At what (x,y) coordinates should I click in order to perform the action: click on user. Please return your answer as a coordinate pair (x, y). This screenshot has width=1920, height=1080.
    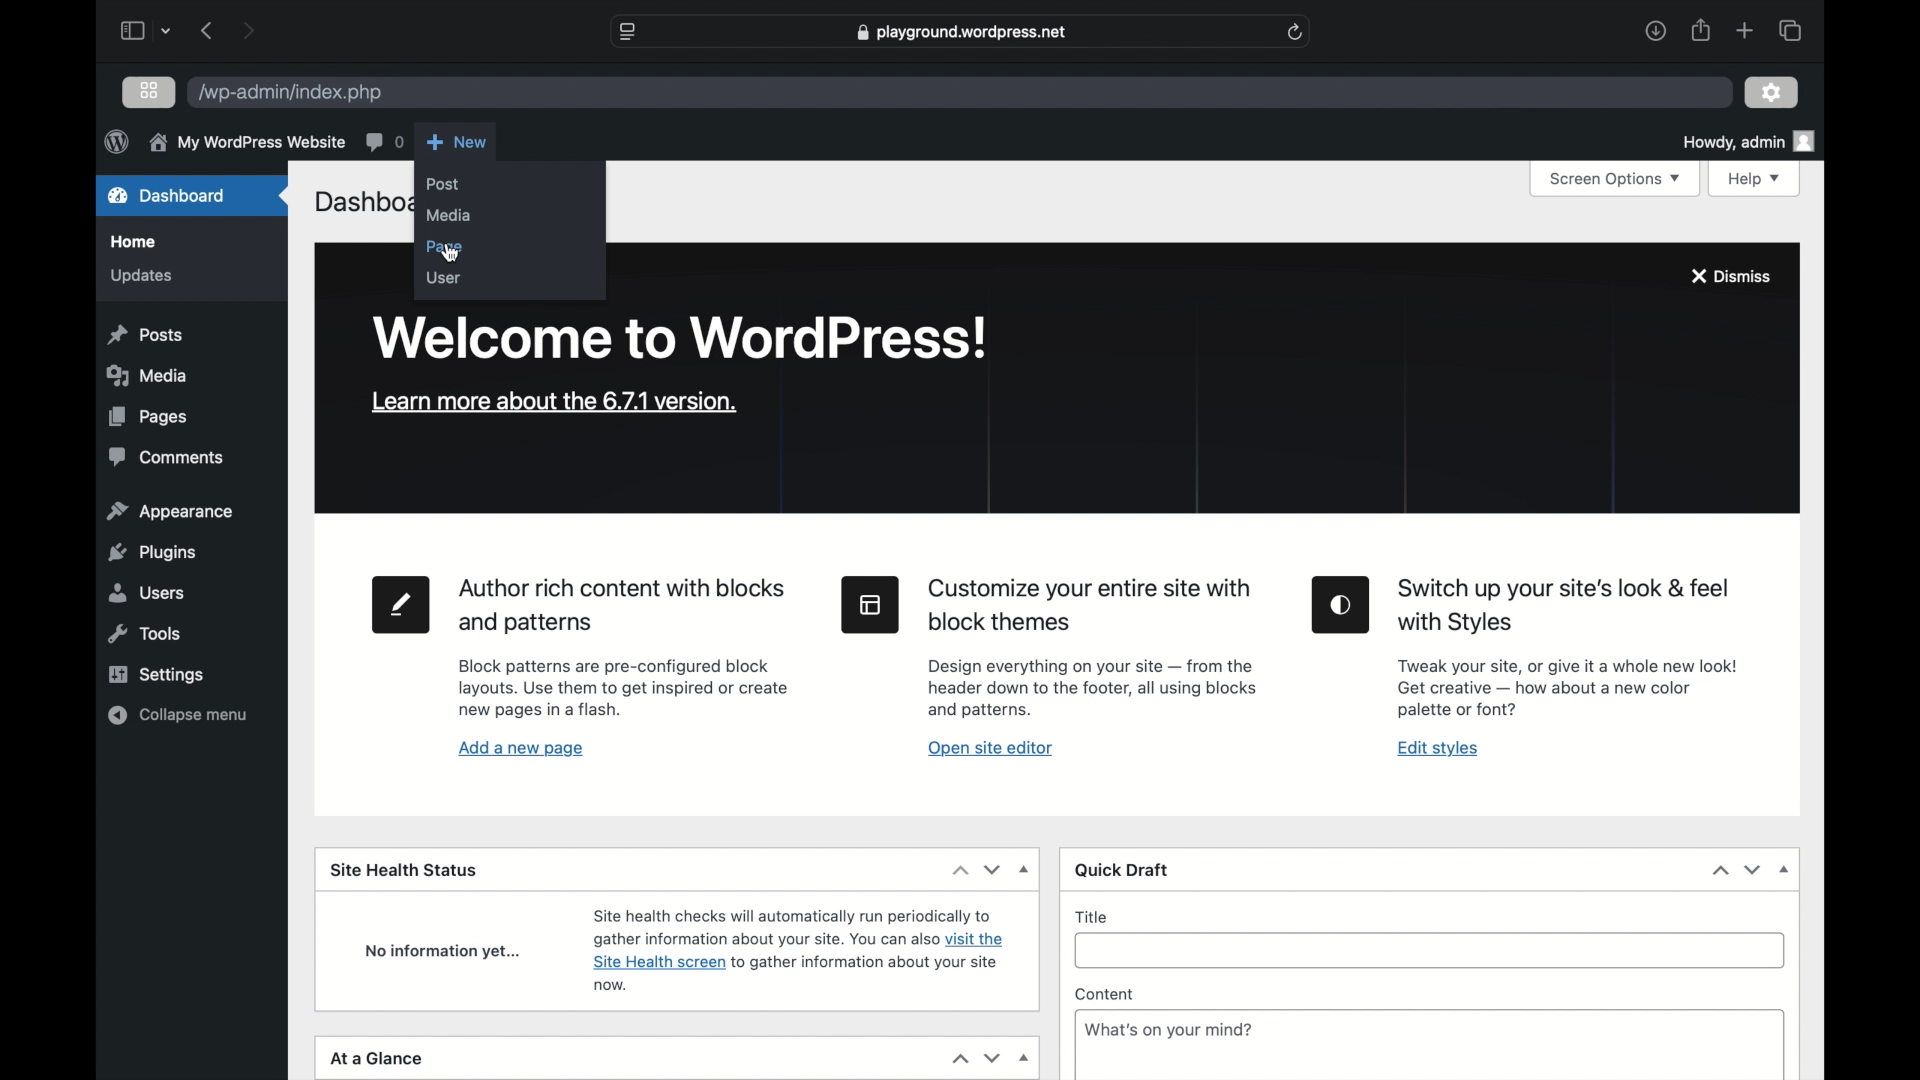
    Looking at the image, I should click on (443, 276).